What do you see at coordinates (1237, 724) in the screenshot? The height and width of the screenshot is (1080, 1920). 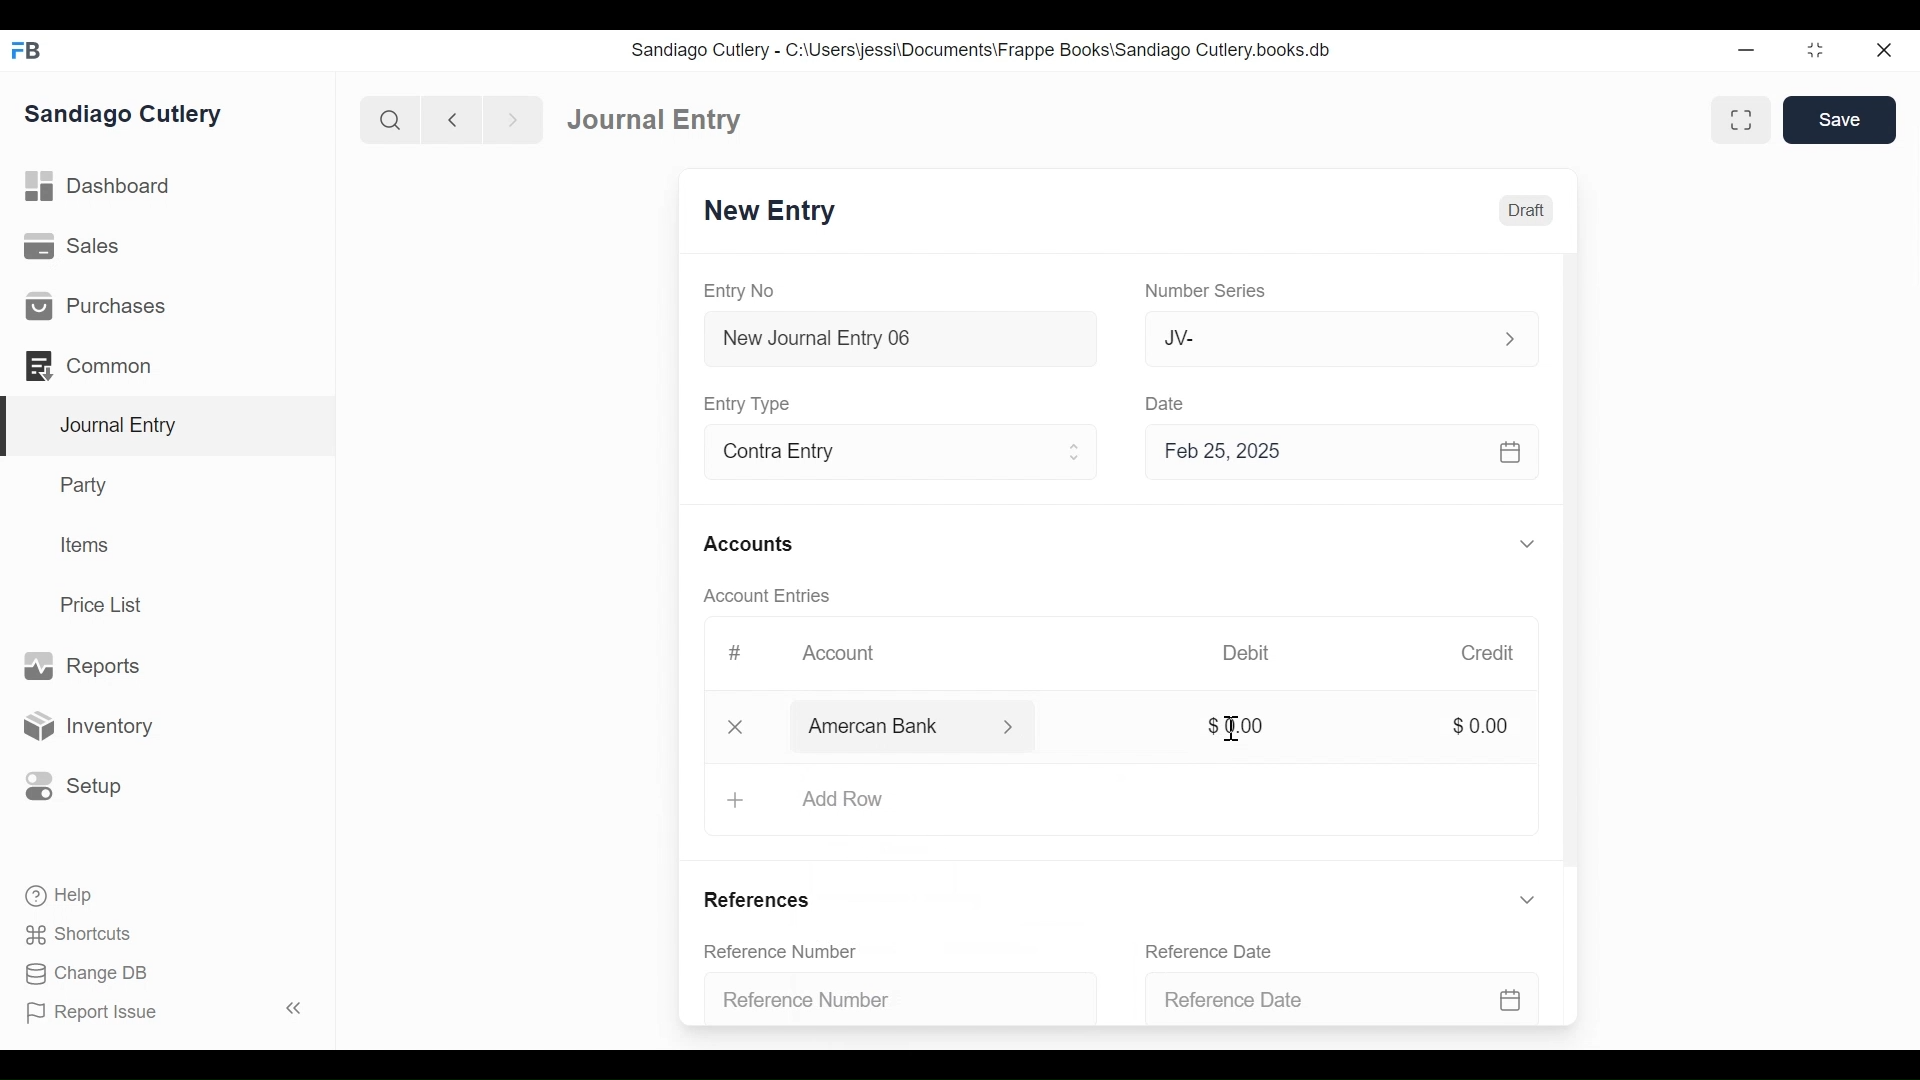 I see `$0.00` at bounding box center [1237, 724].